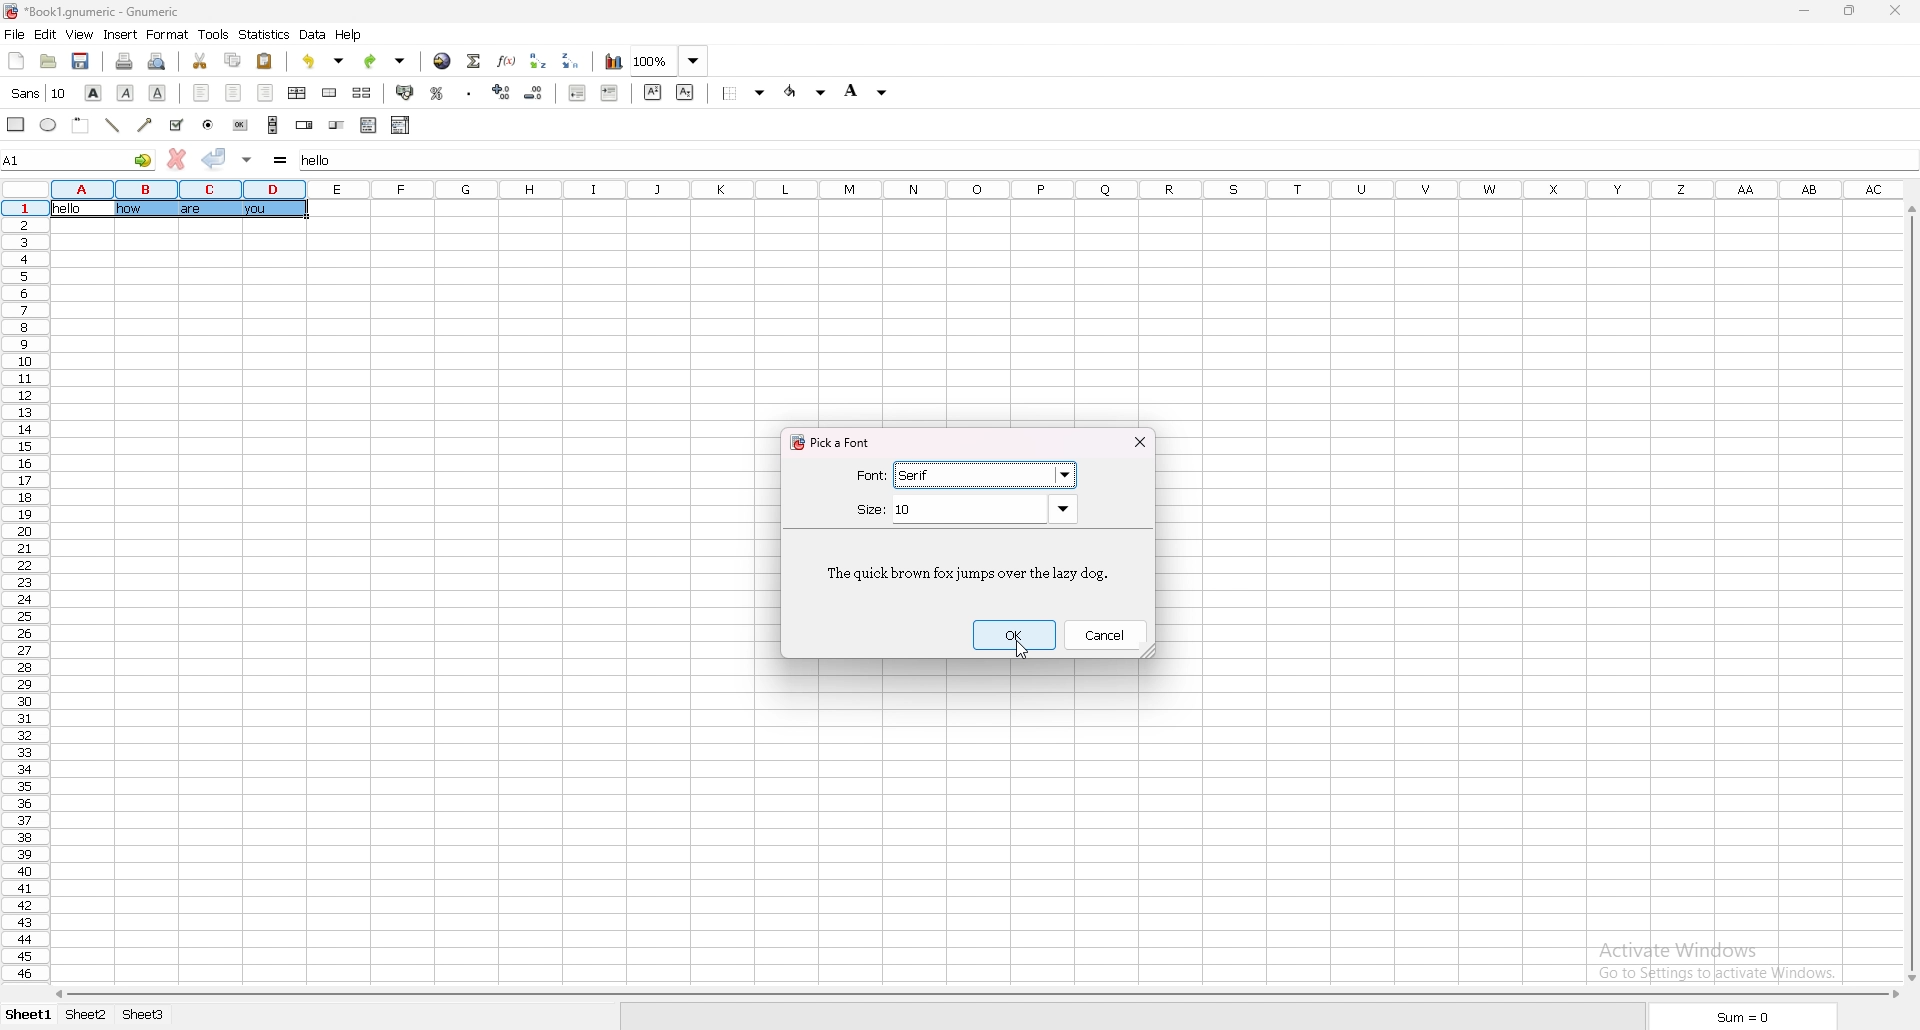  What do you see at coordinates (146, 1014) in the screenshot?
I see `sheet` at bounding box center [146, 1014].